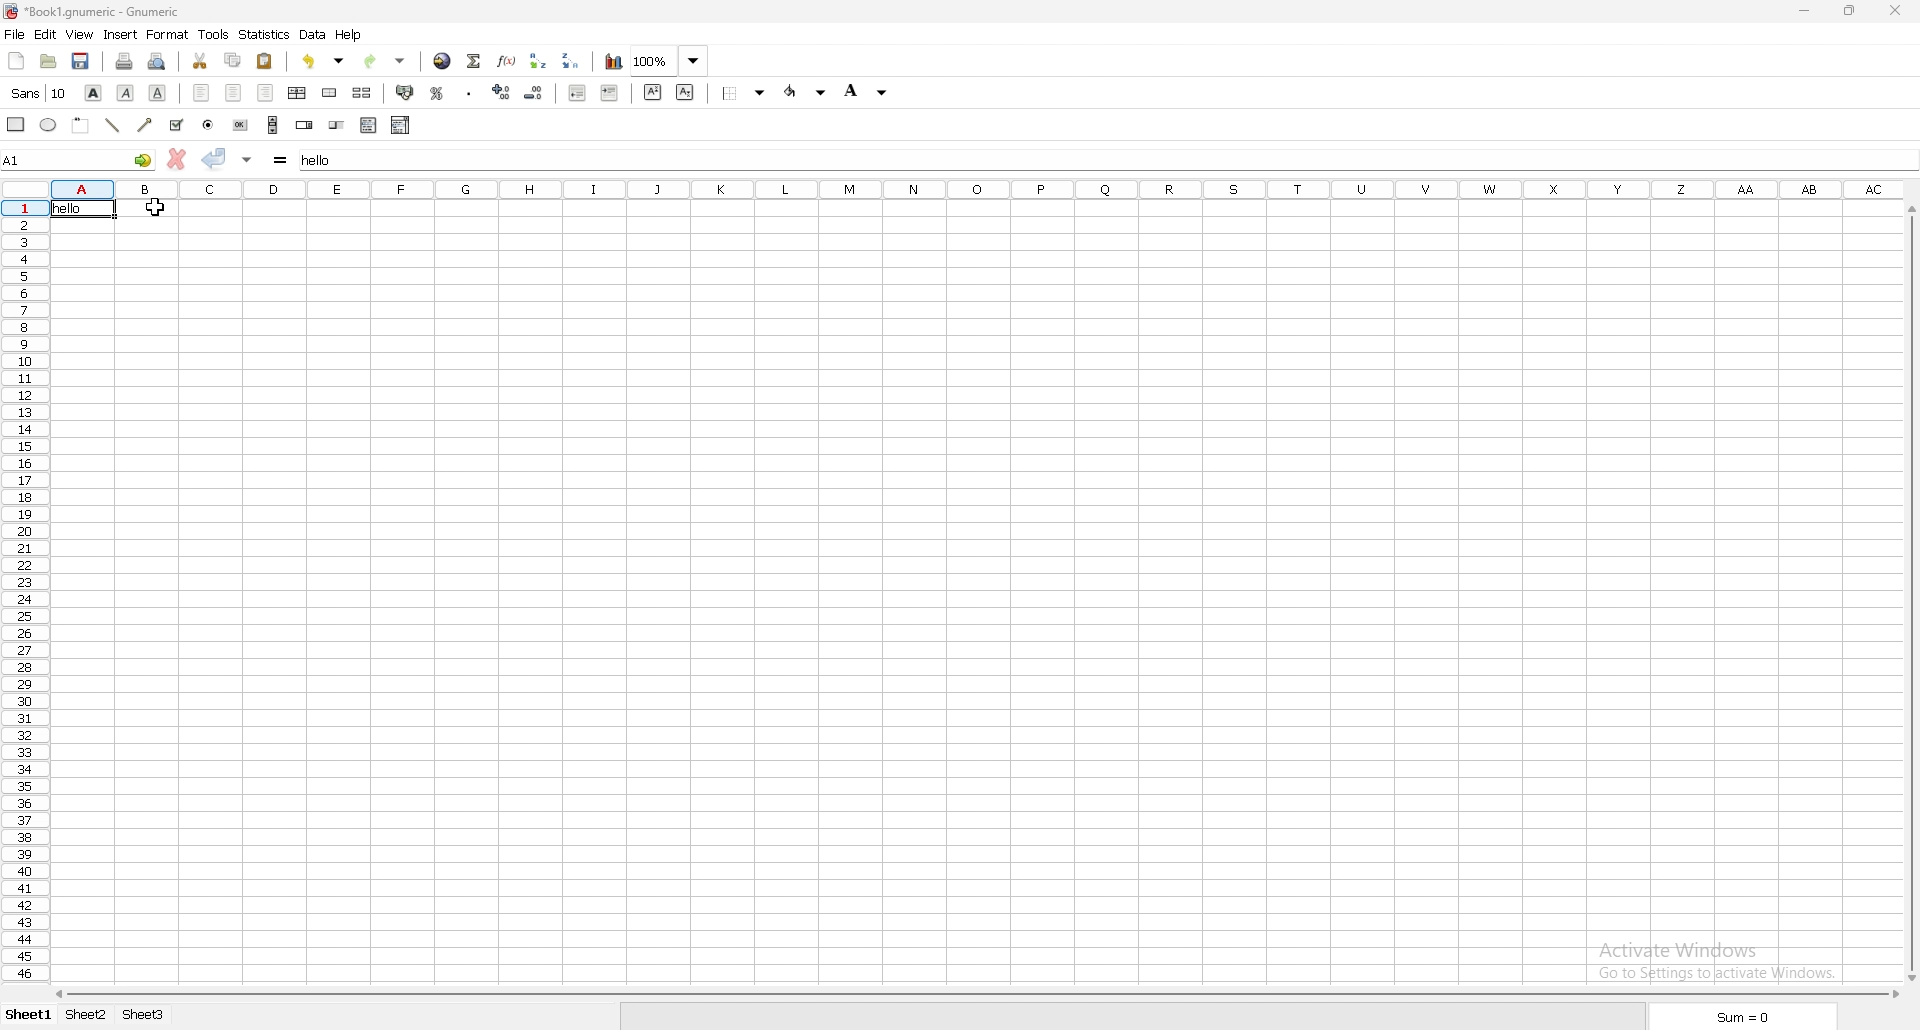  What do you see at coordinates (746, 92) in the screenshot?
I see `background` at bounding box center [746, 92].